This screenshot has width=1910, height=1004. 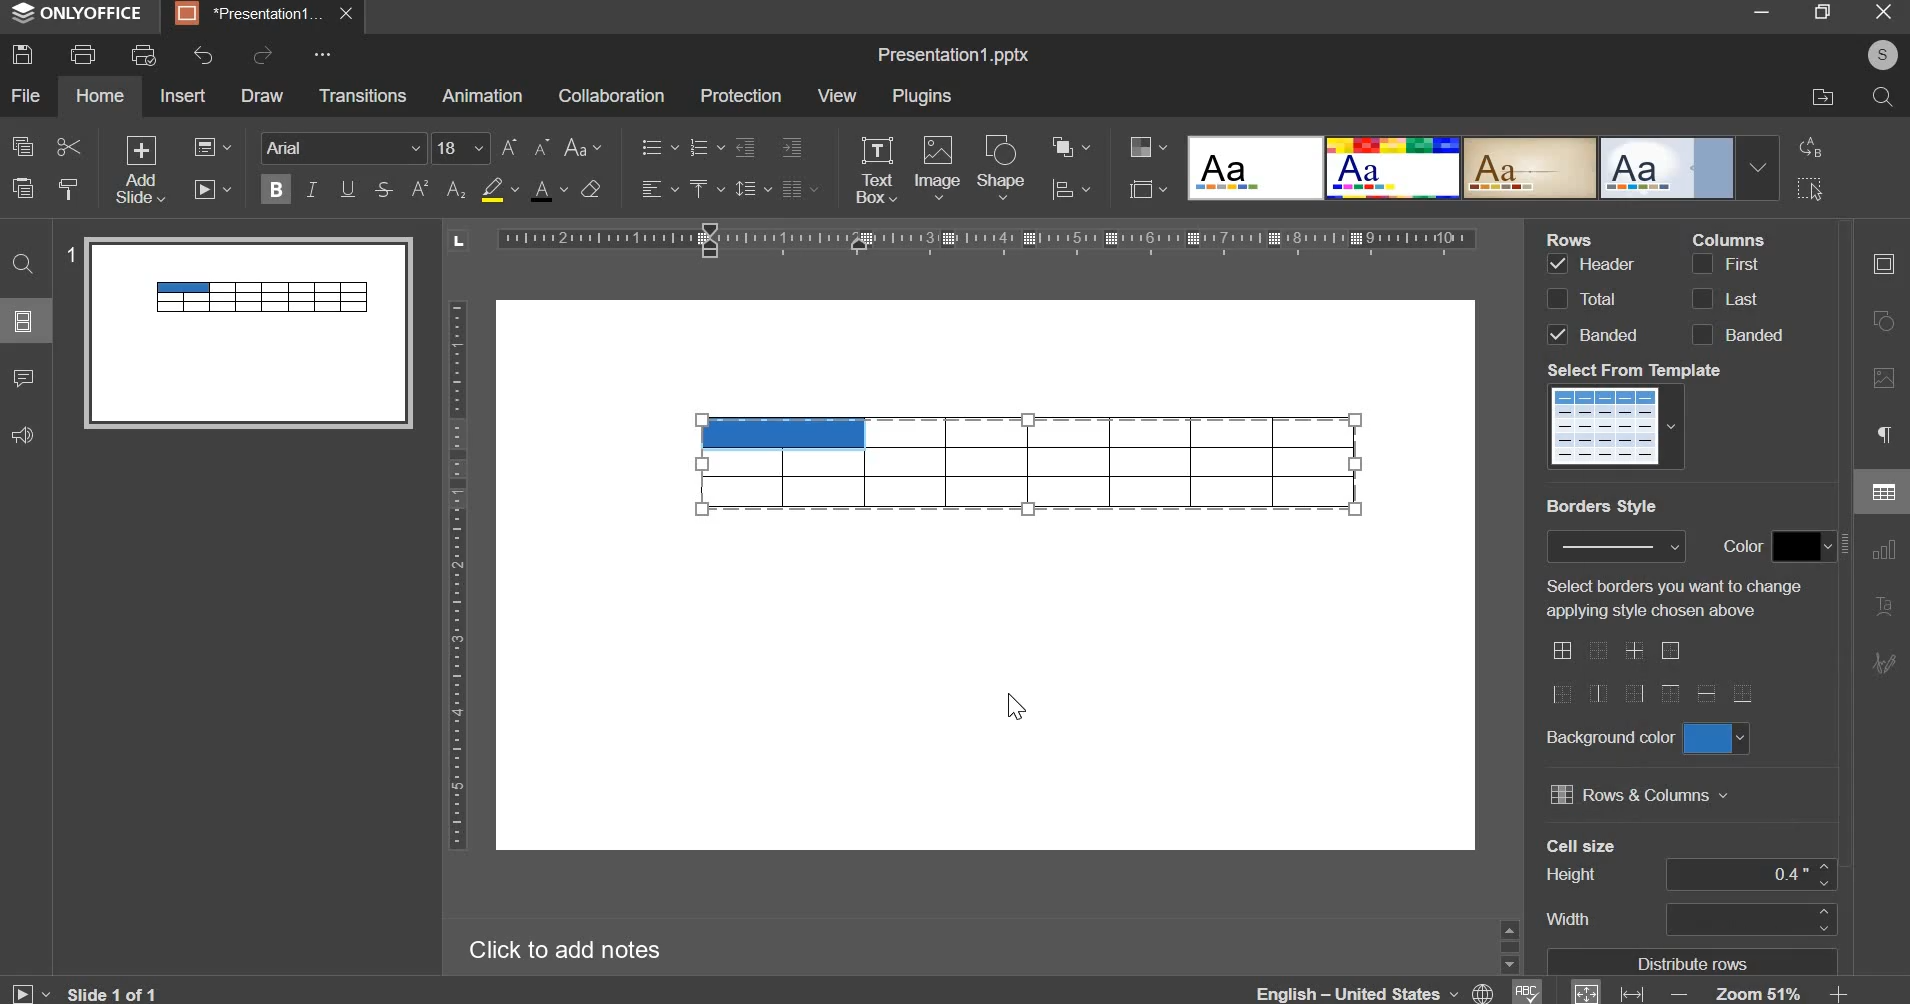 I want to click on animation, so click(x=481, y=95).